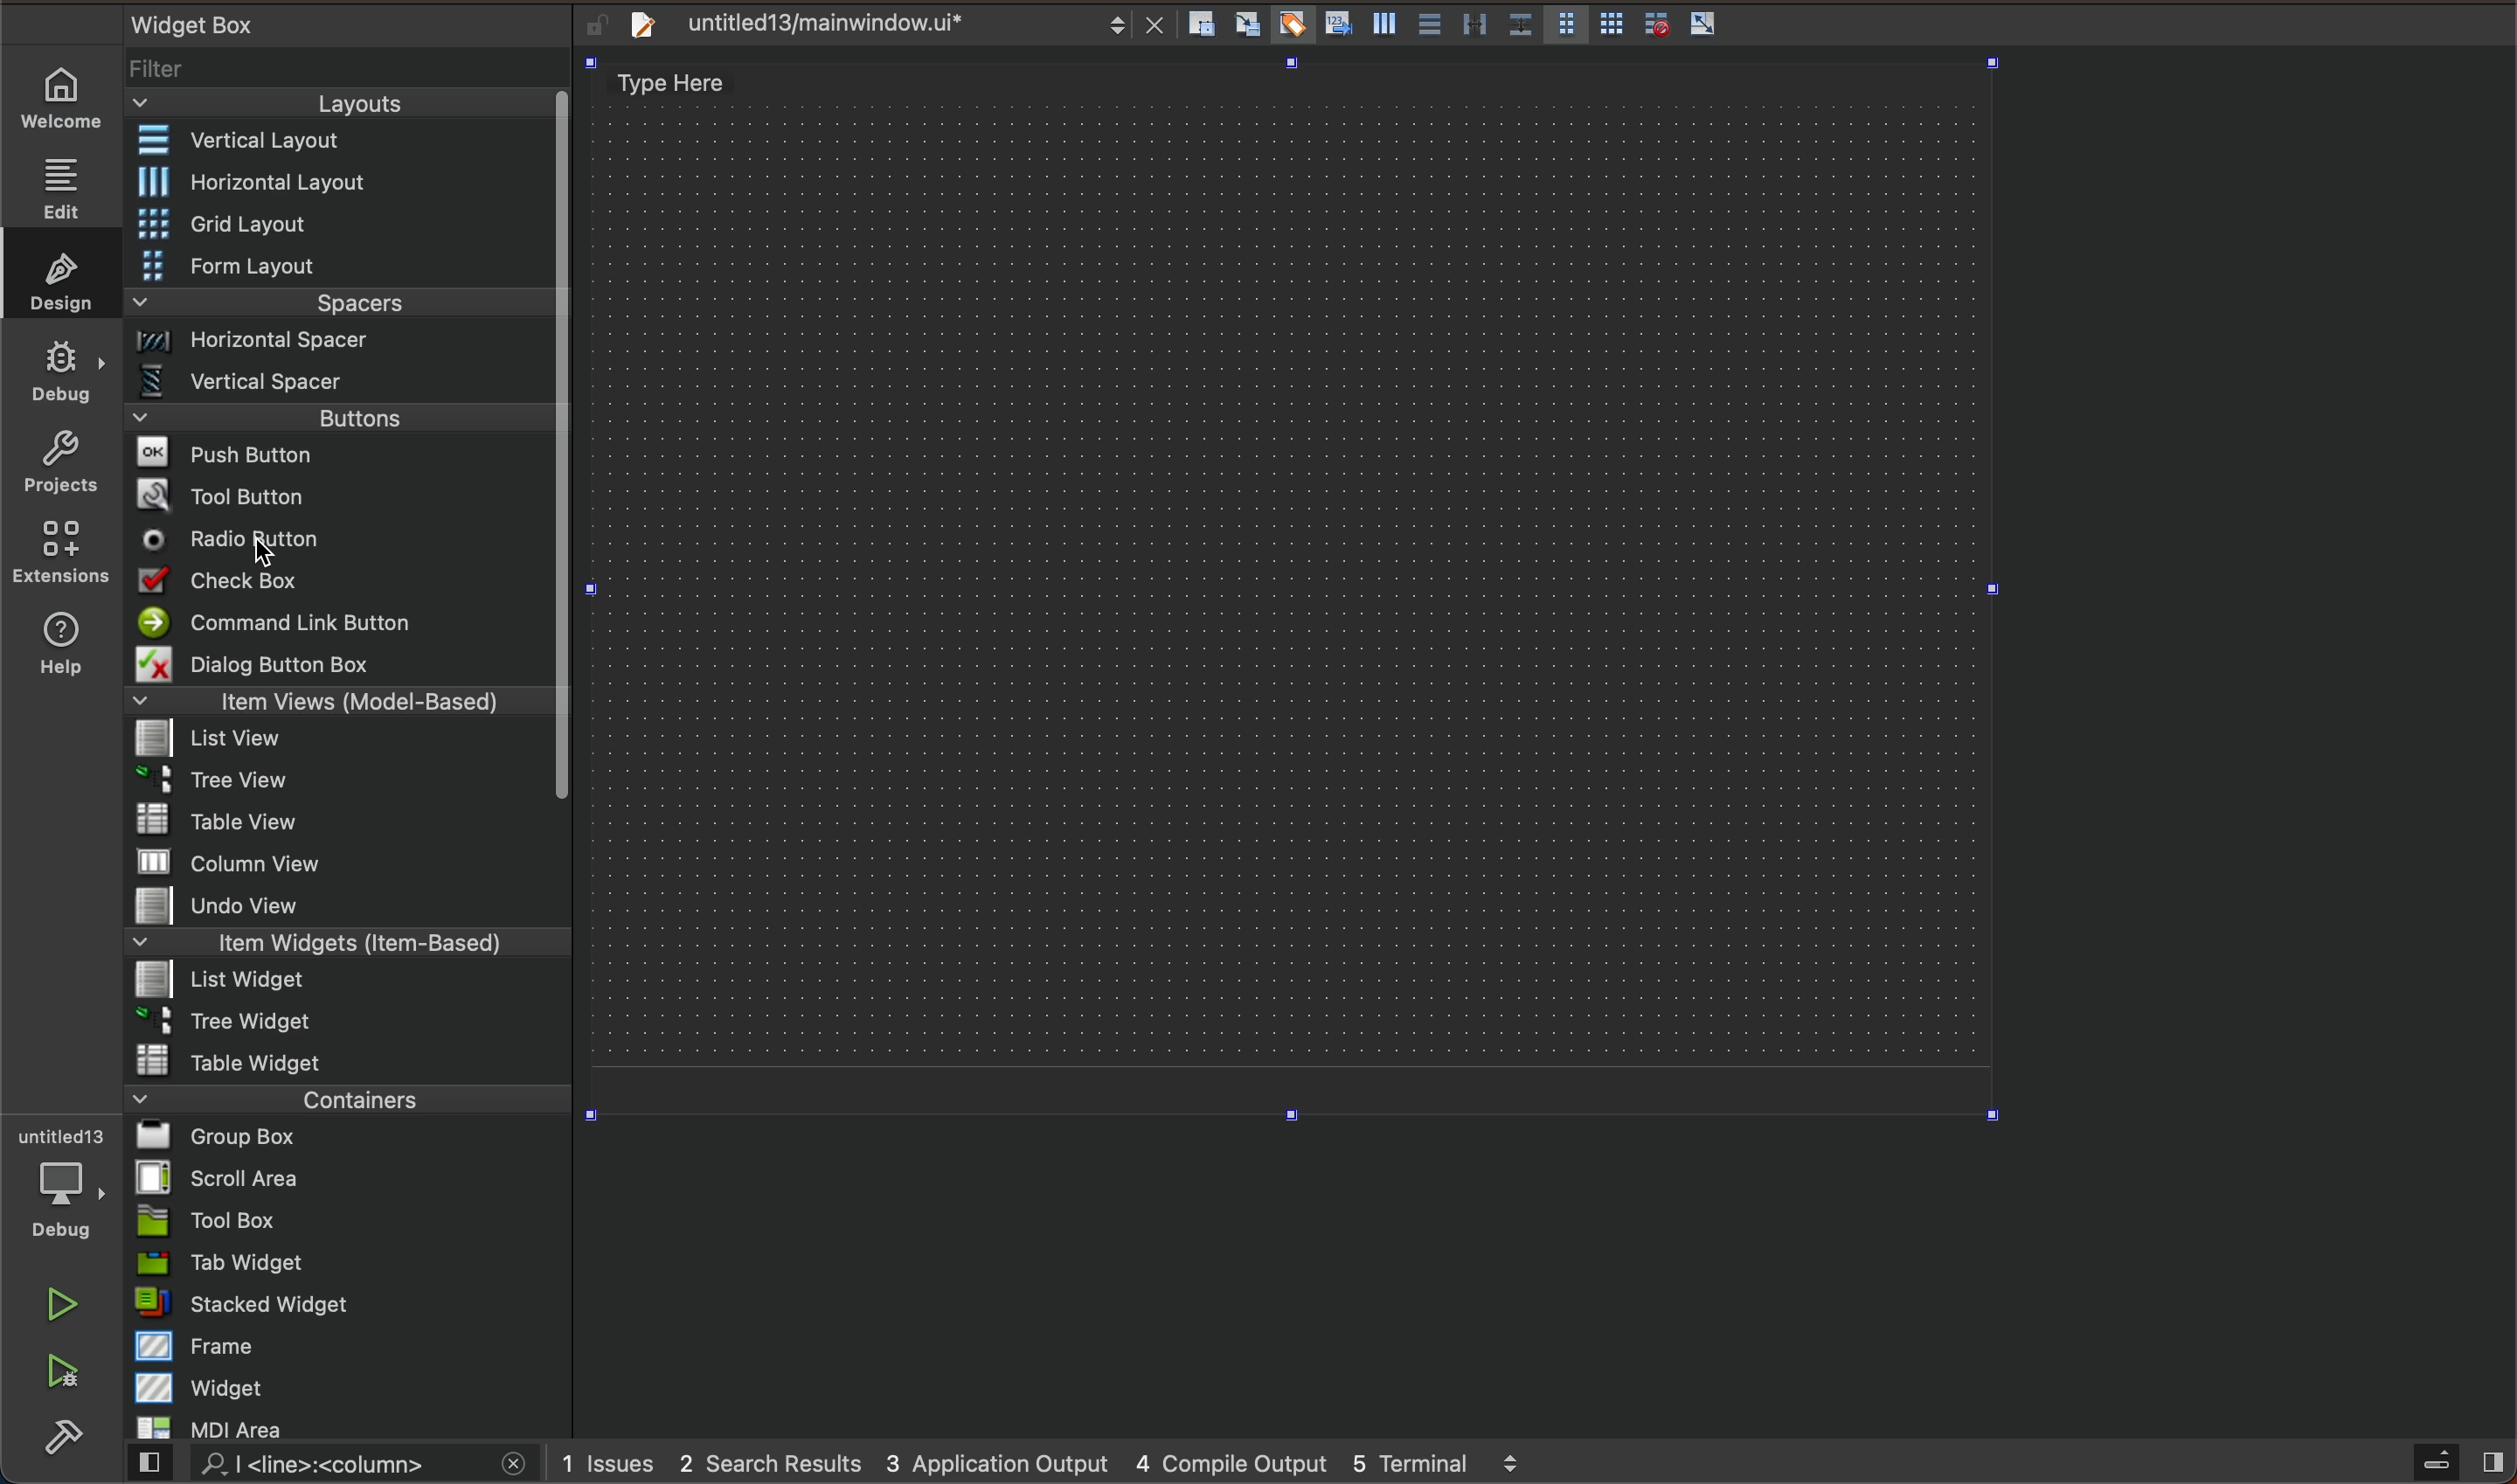 This screenshot has height=1484, width=2517. What do you see at coordinates (57, 648) in the screenshot?
I see `help` at bounding box center [57, 648].